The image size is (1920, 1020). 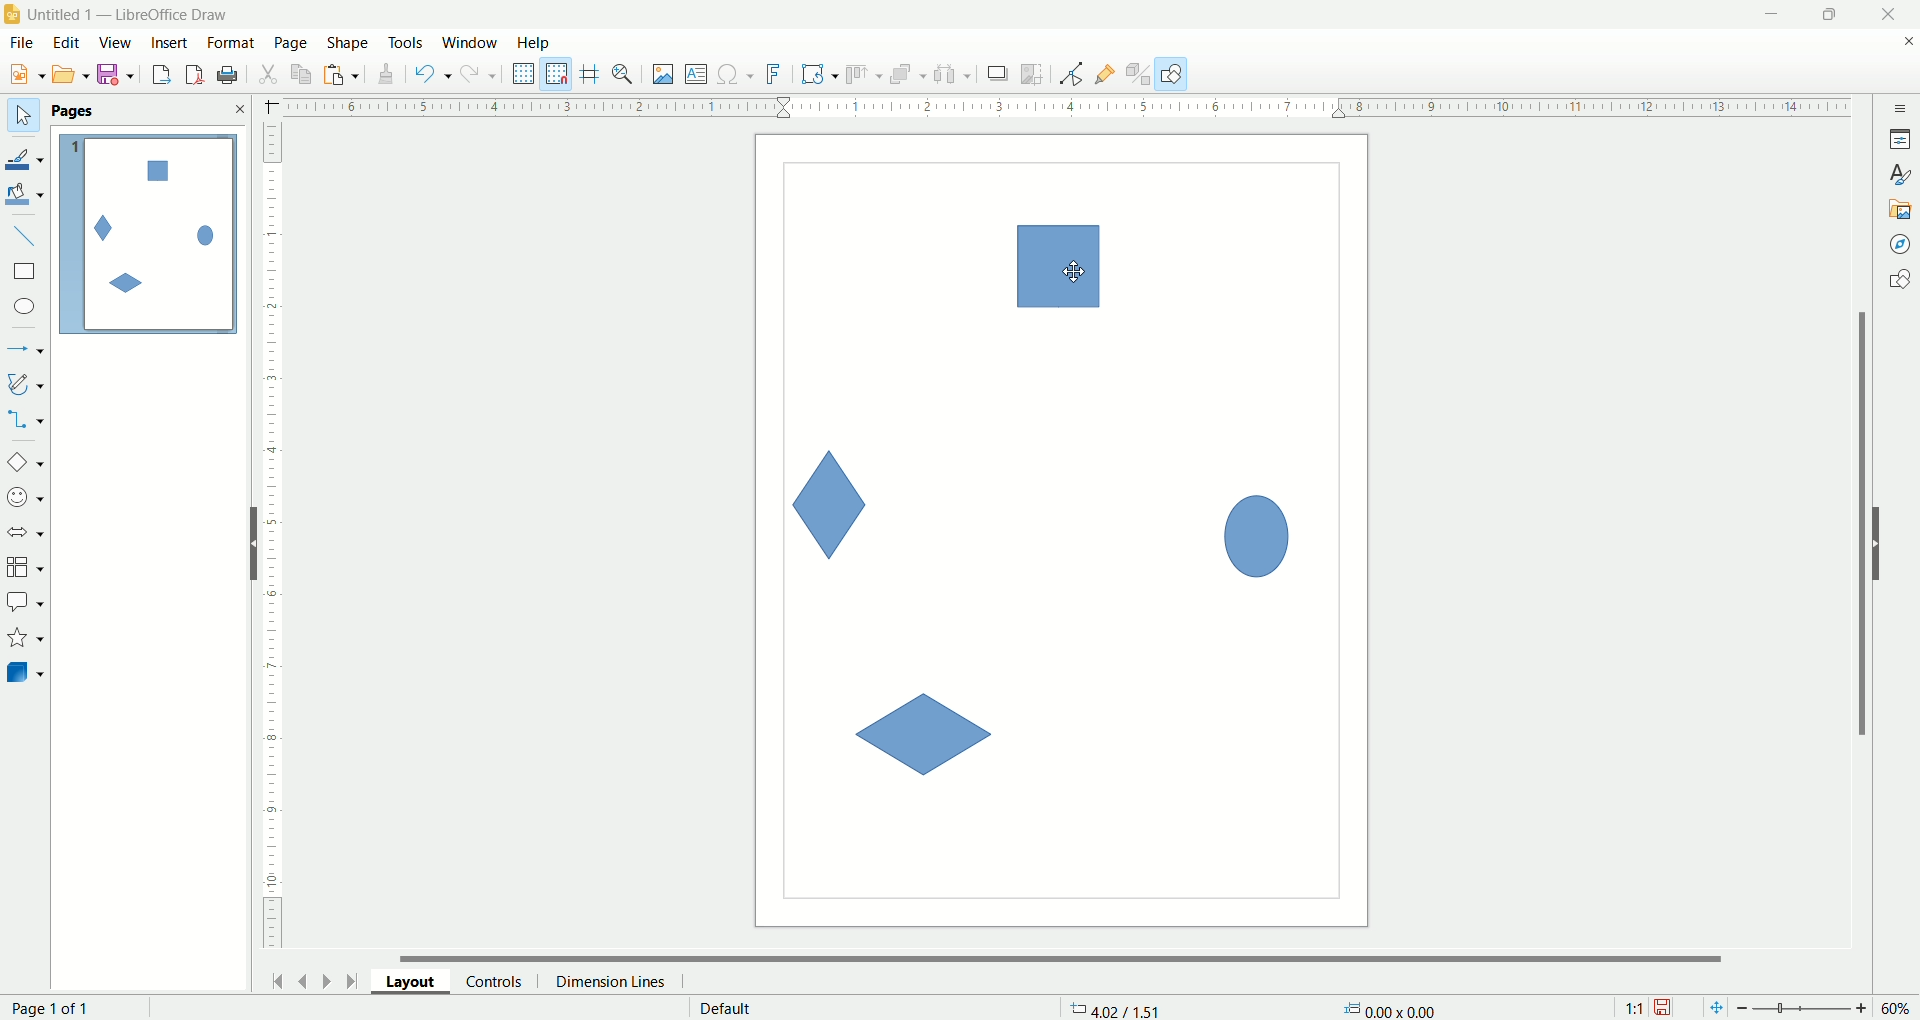 What do you see at coordinates (245, 548) in the screenshot?
I see `hide` at bounding box center [245, 548].